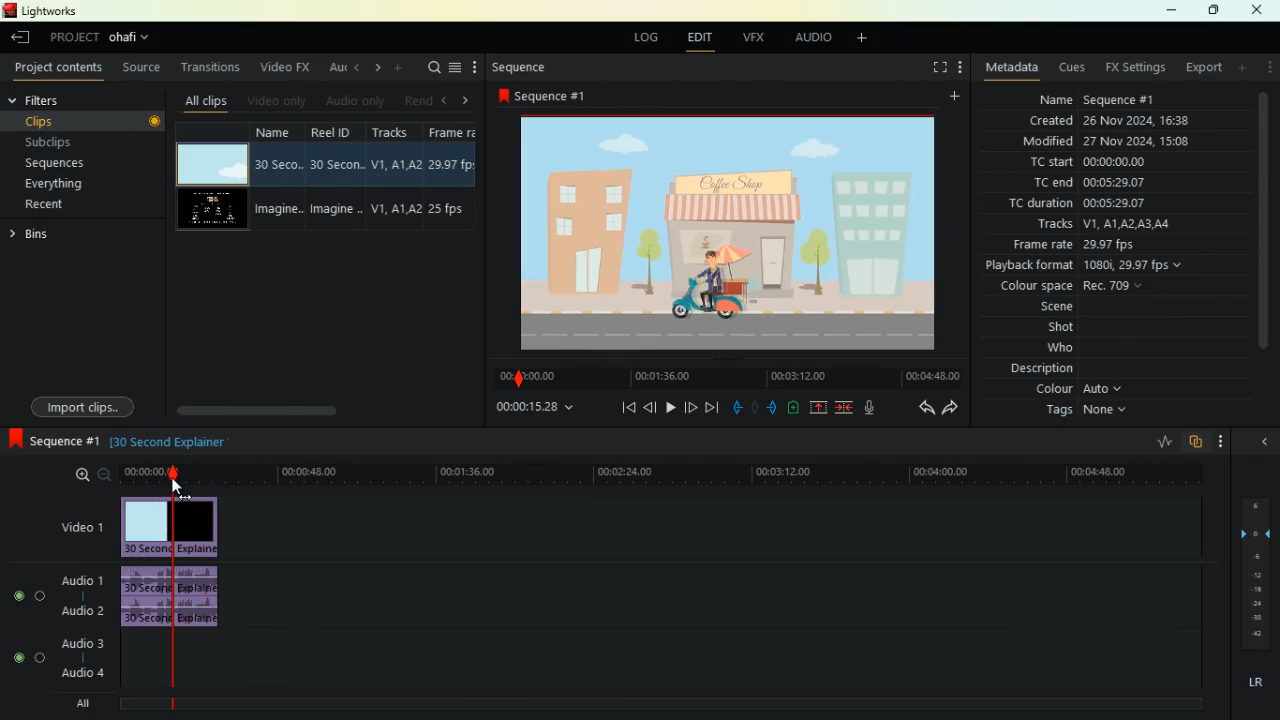 Image resolution: width=1280 pixels, height=720 pixels. What do you see at coordinates (452, 133) in the screenshot?
I see `Frame ` at bounding box center [452, 133].